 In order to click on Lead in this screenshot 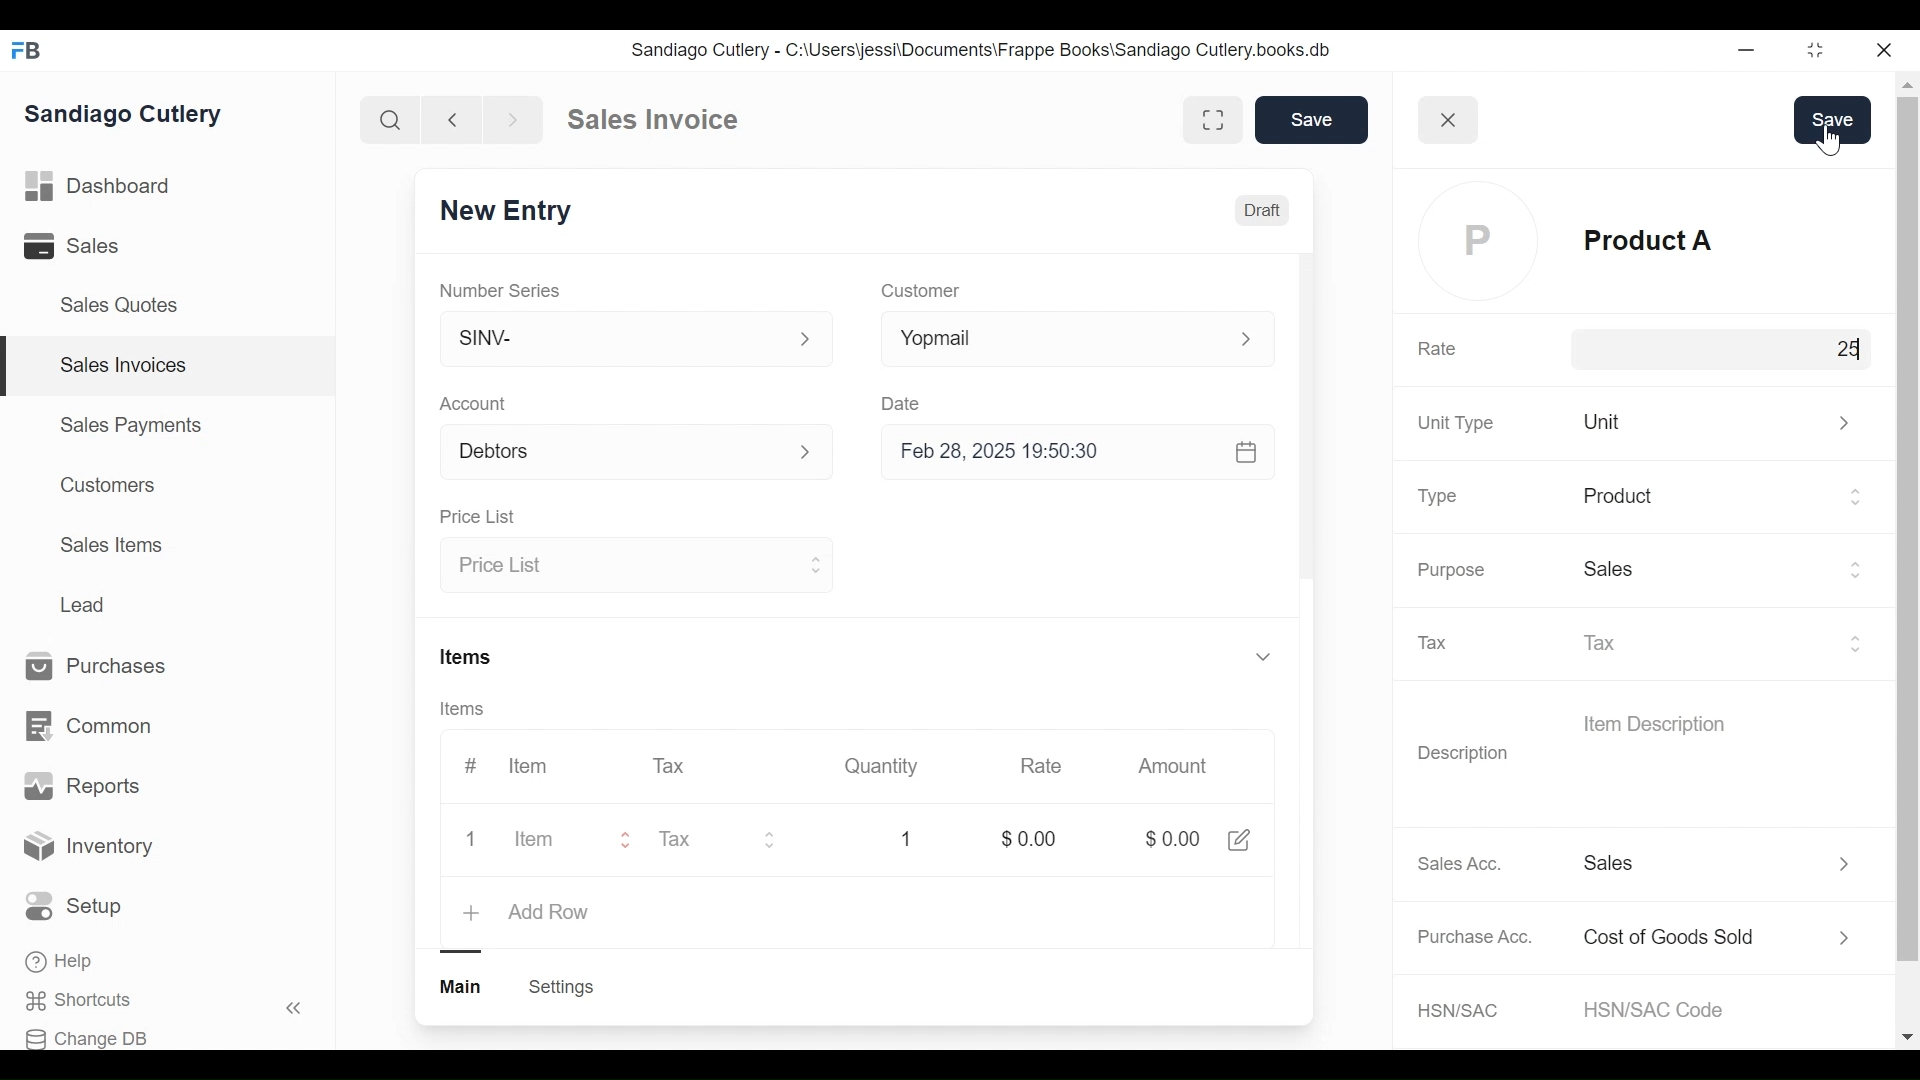, I will do `click(85, 603)`.